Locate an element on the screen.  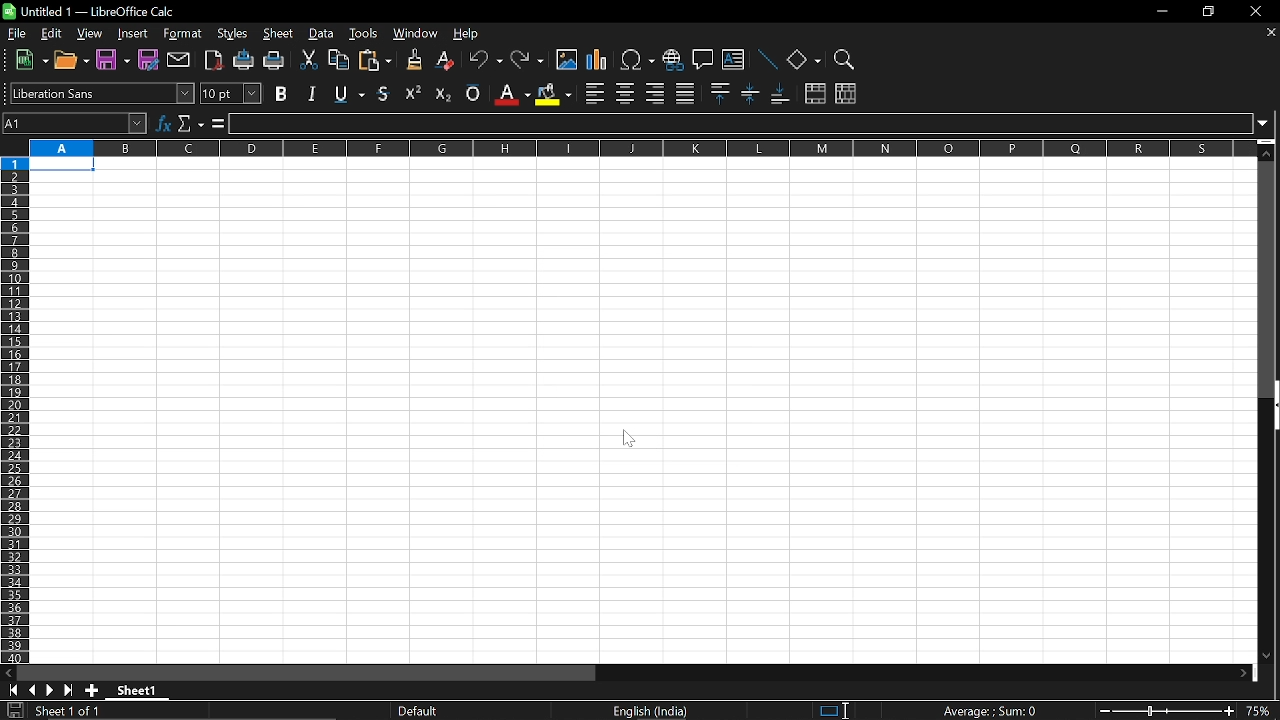
columns is located at coordinates (639, 147).